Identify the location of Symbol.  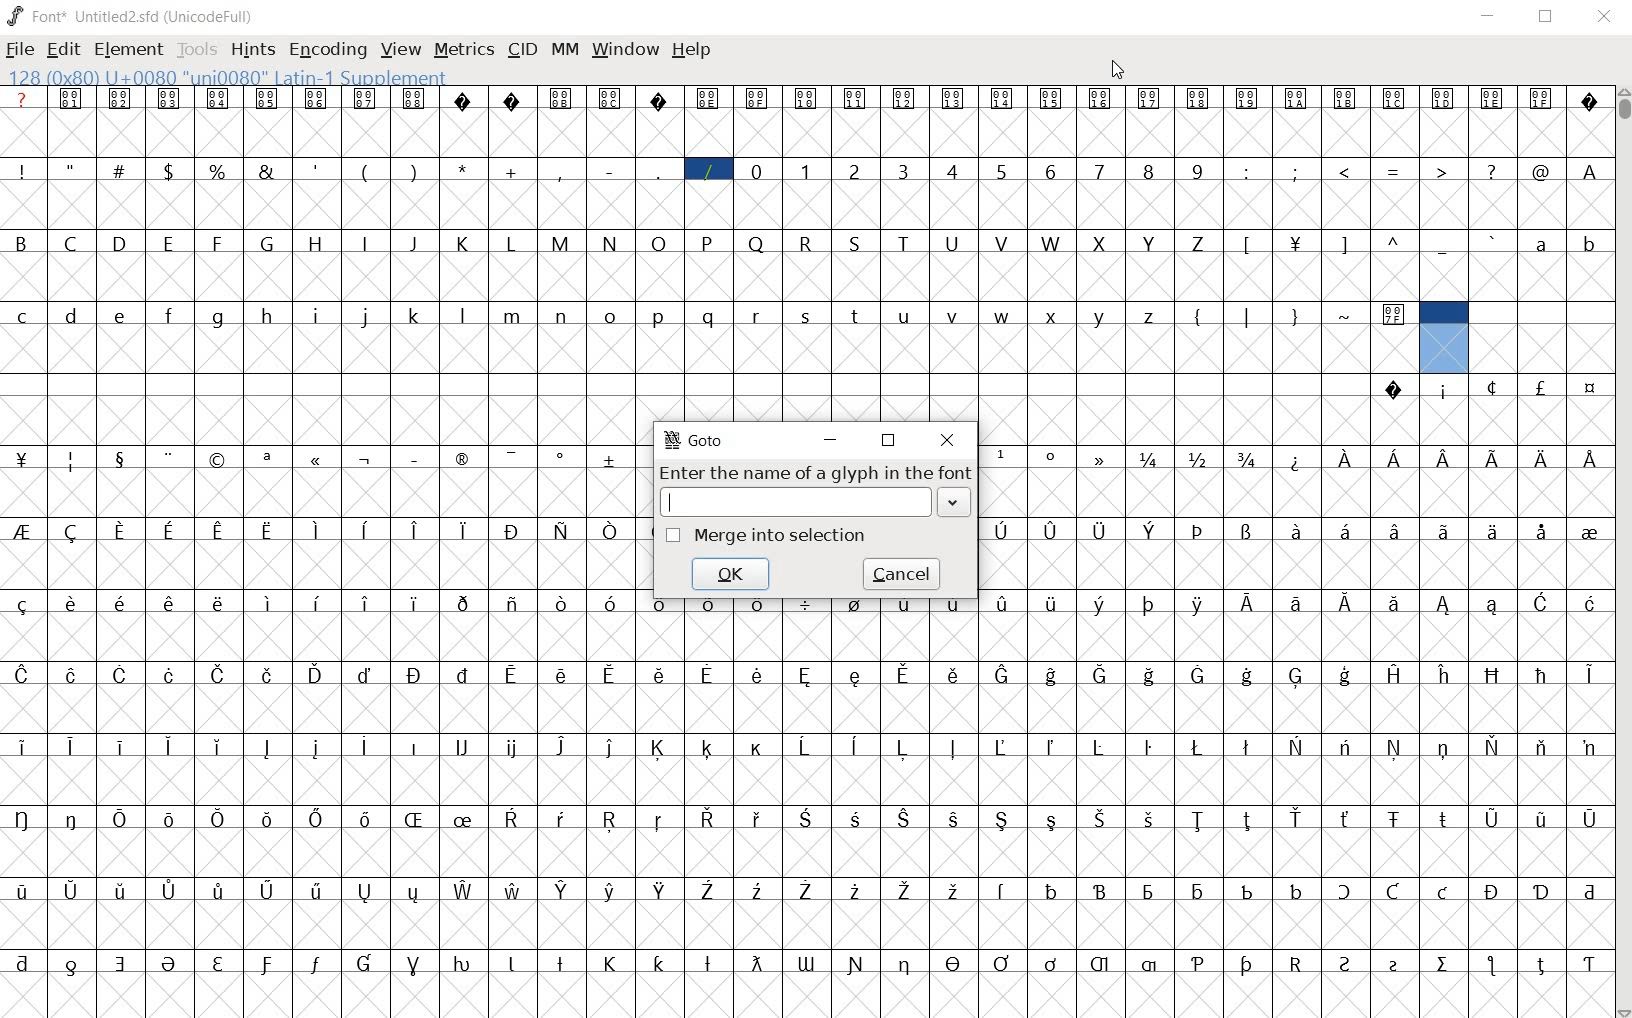
(1050, 746).